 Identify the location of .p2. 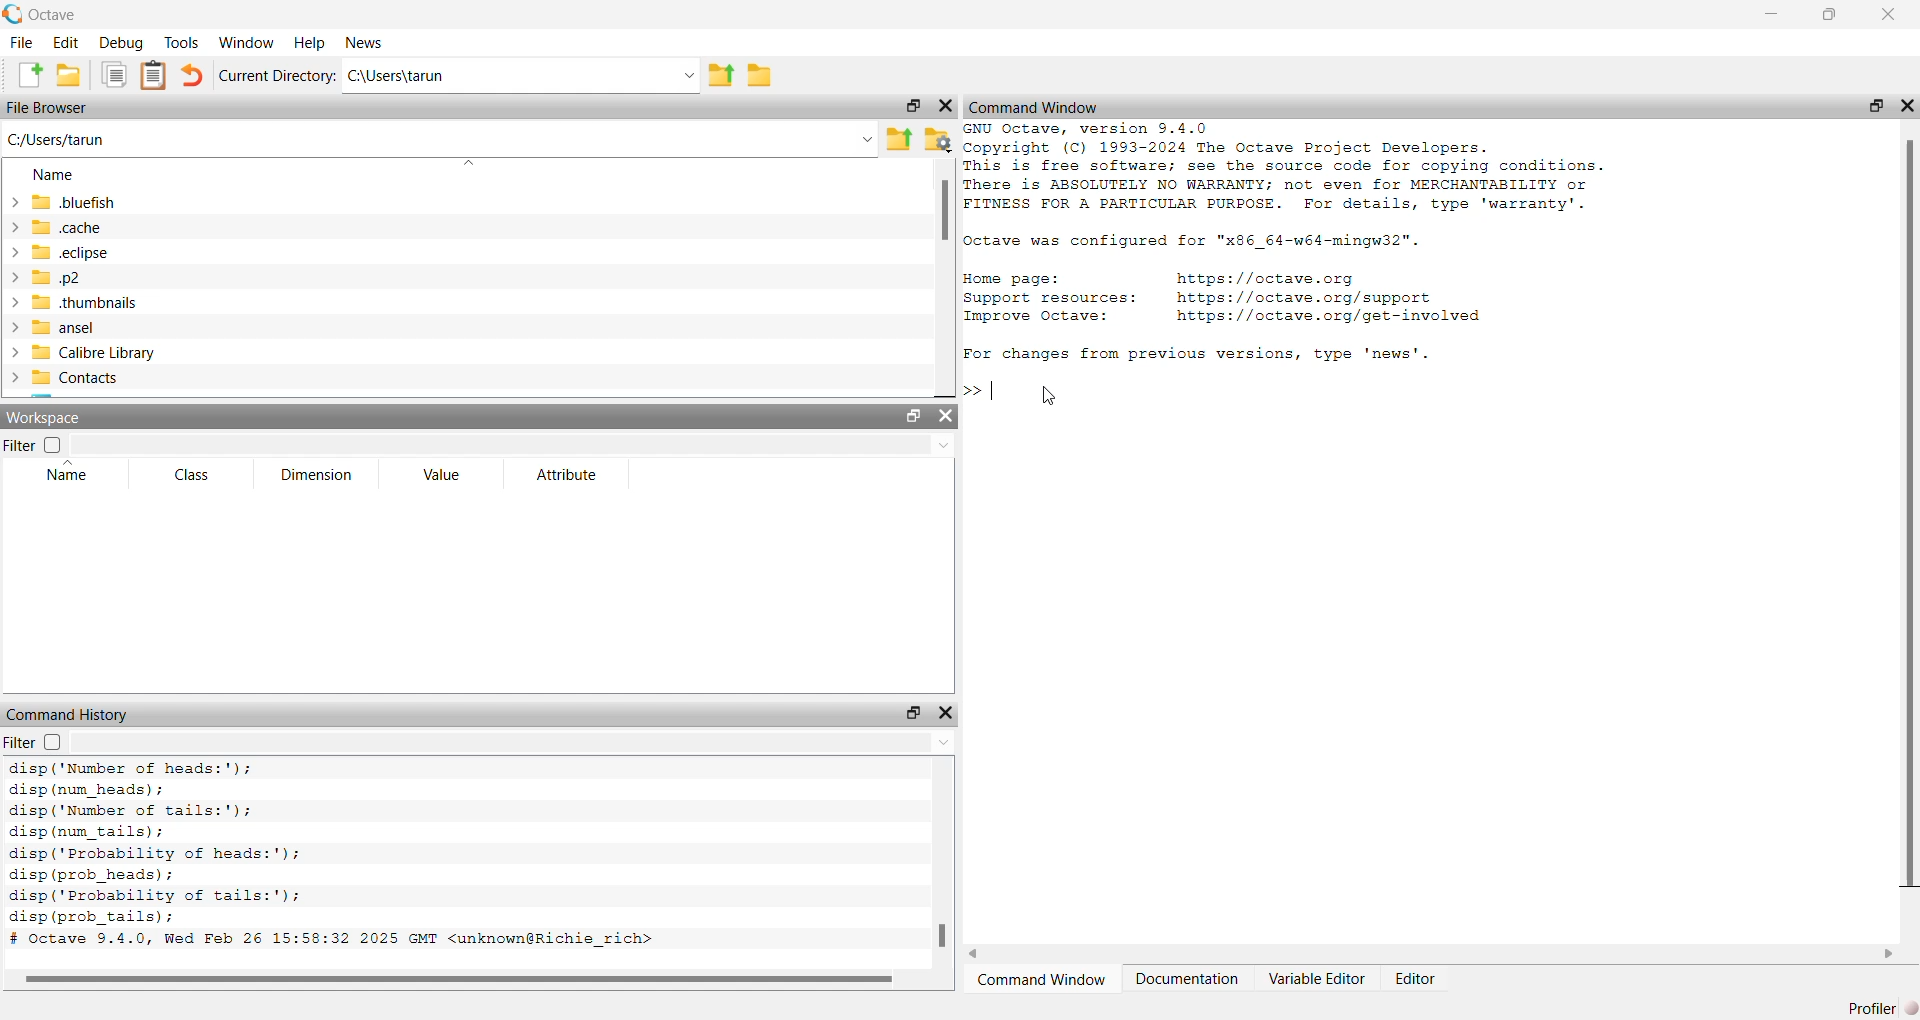
(55, 276).